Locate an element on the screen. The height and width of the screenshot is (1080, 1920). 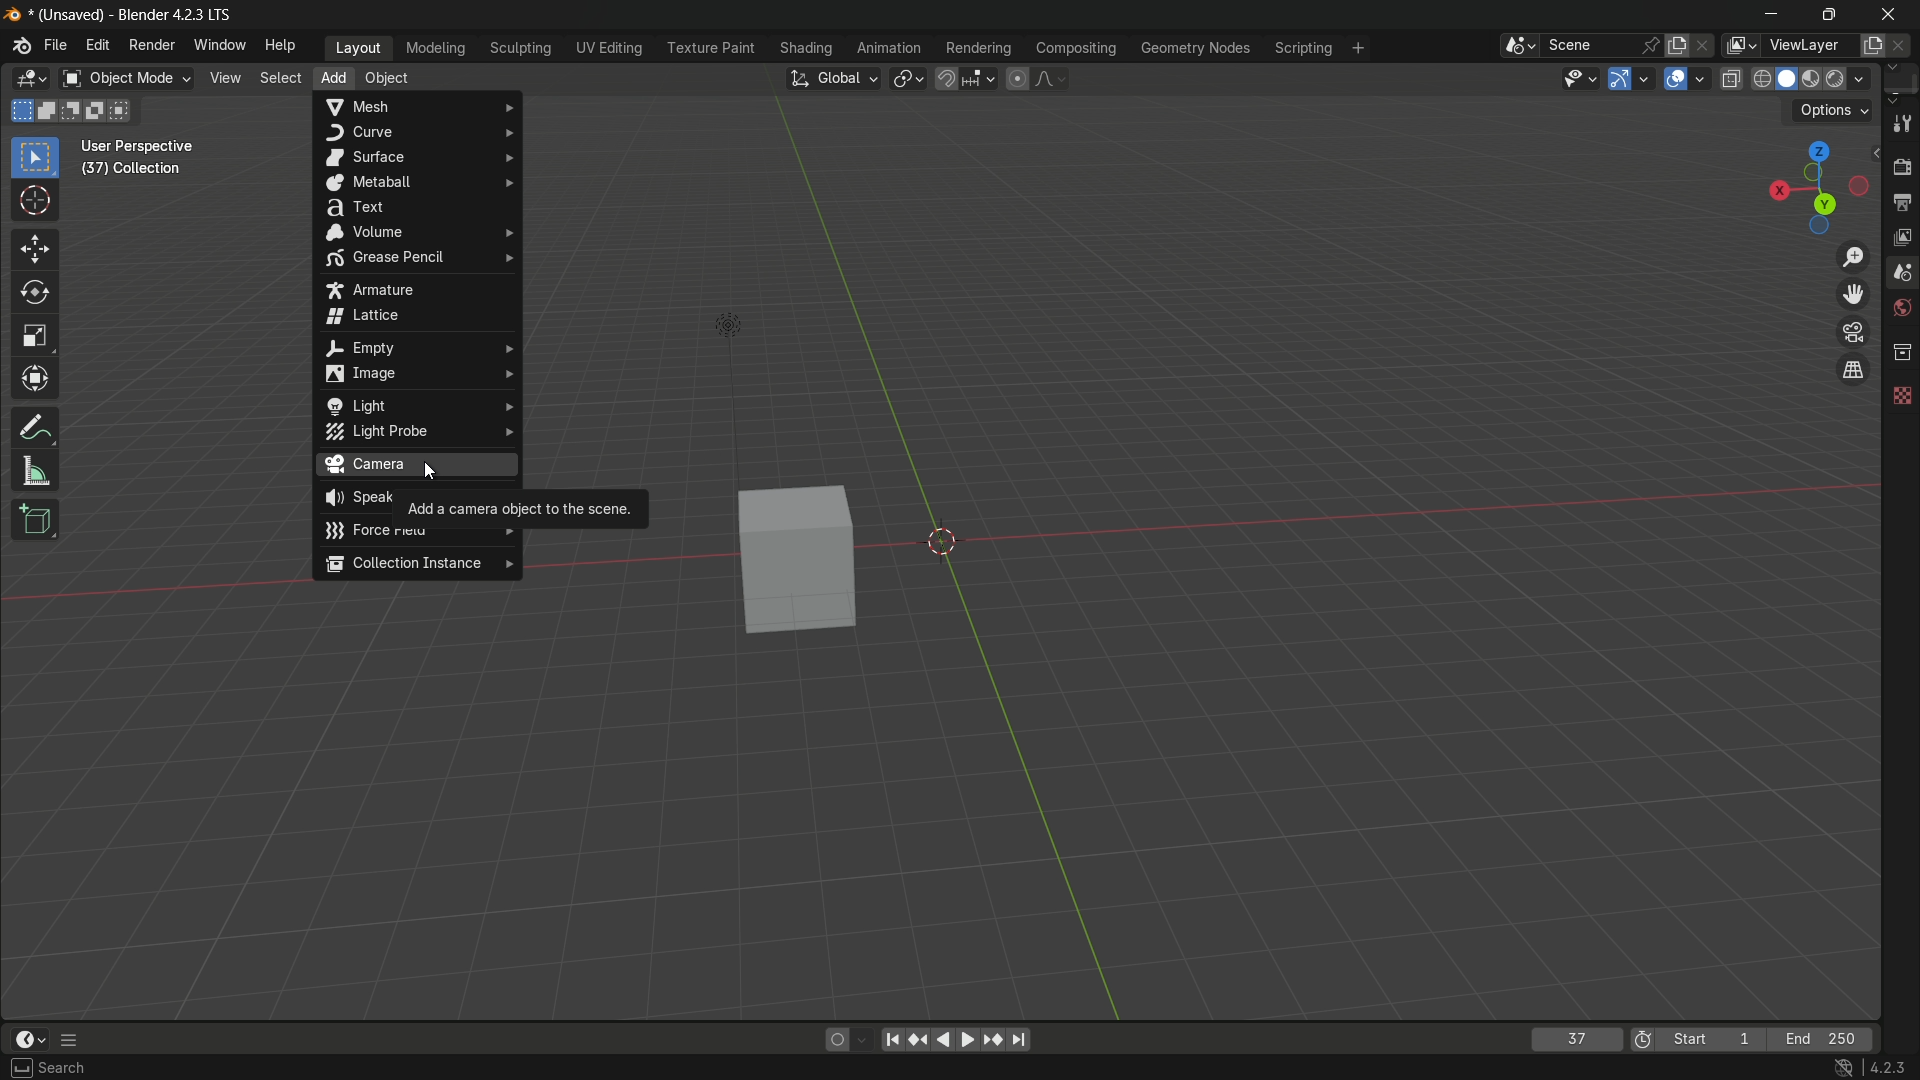
subtract existing selection is located at coordinates (75, 110).